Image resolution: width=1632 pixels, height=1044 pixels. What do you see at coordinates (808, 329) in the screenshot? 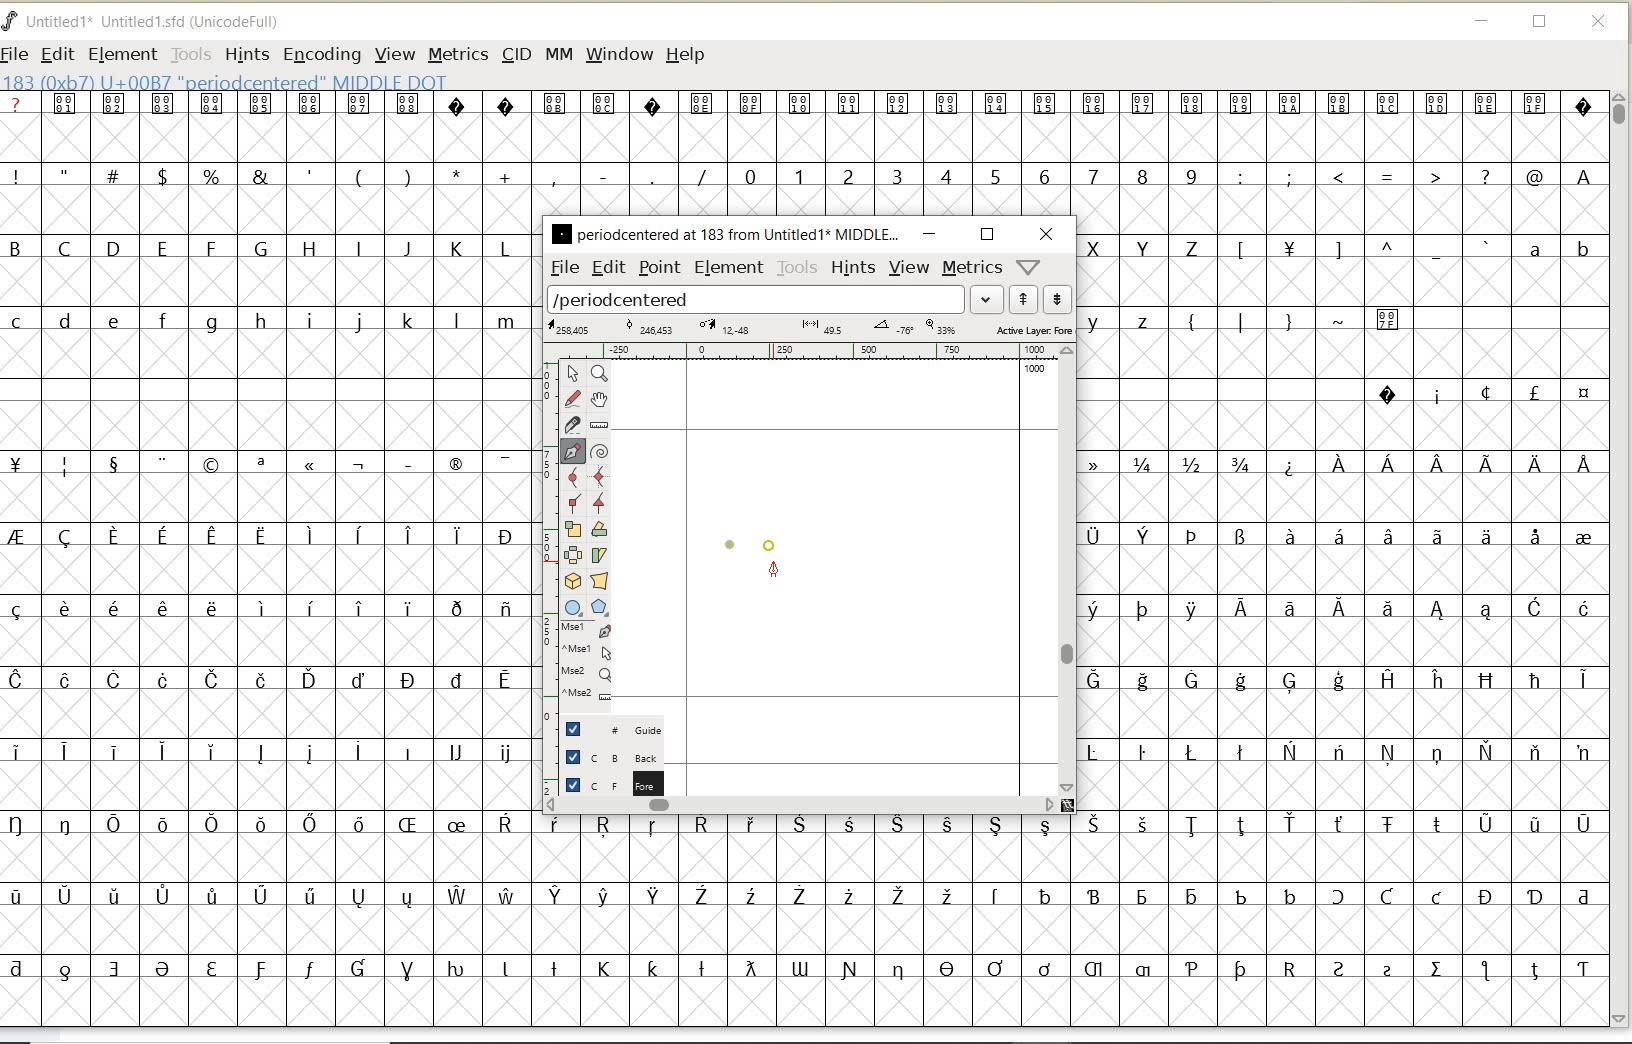
I see `active layer` at bounding box center [808, 329].